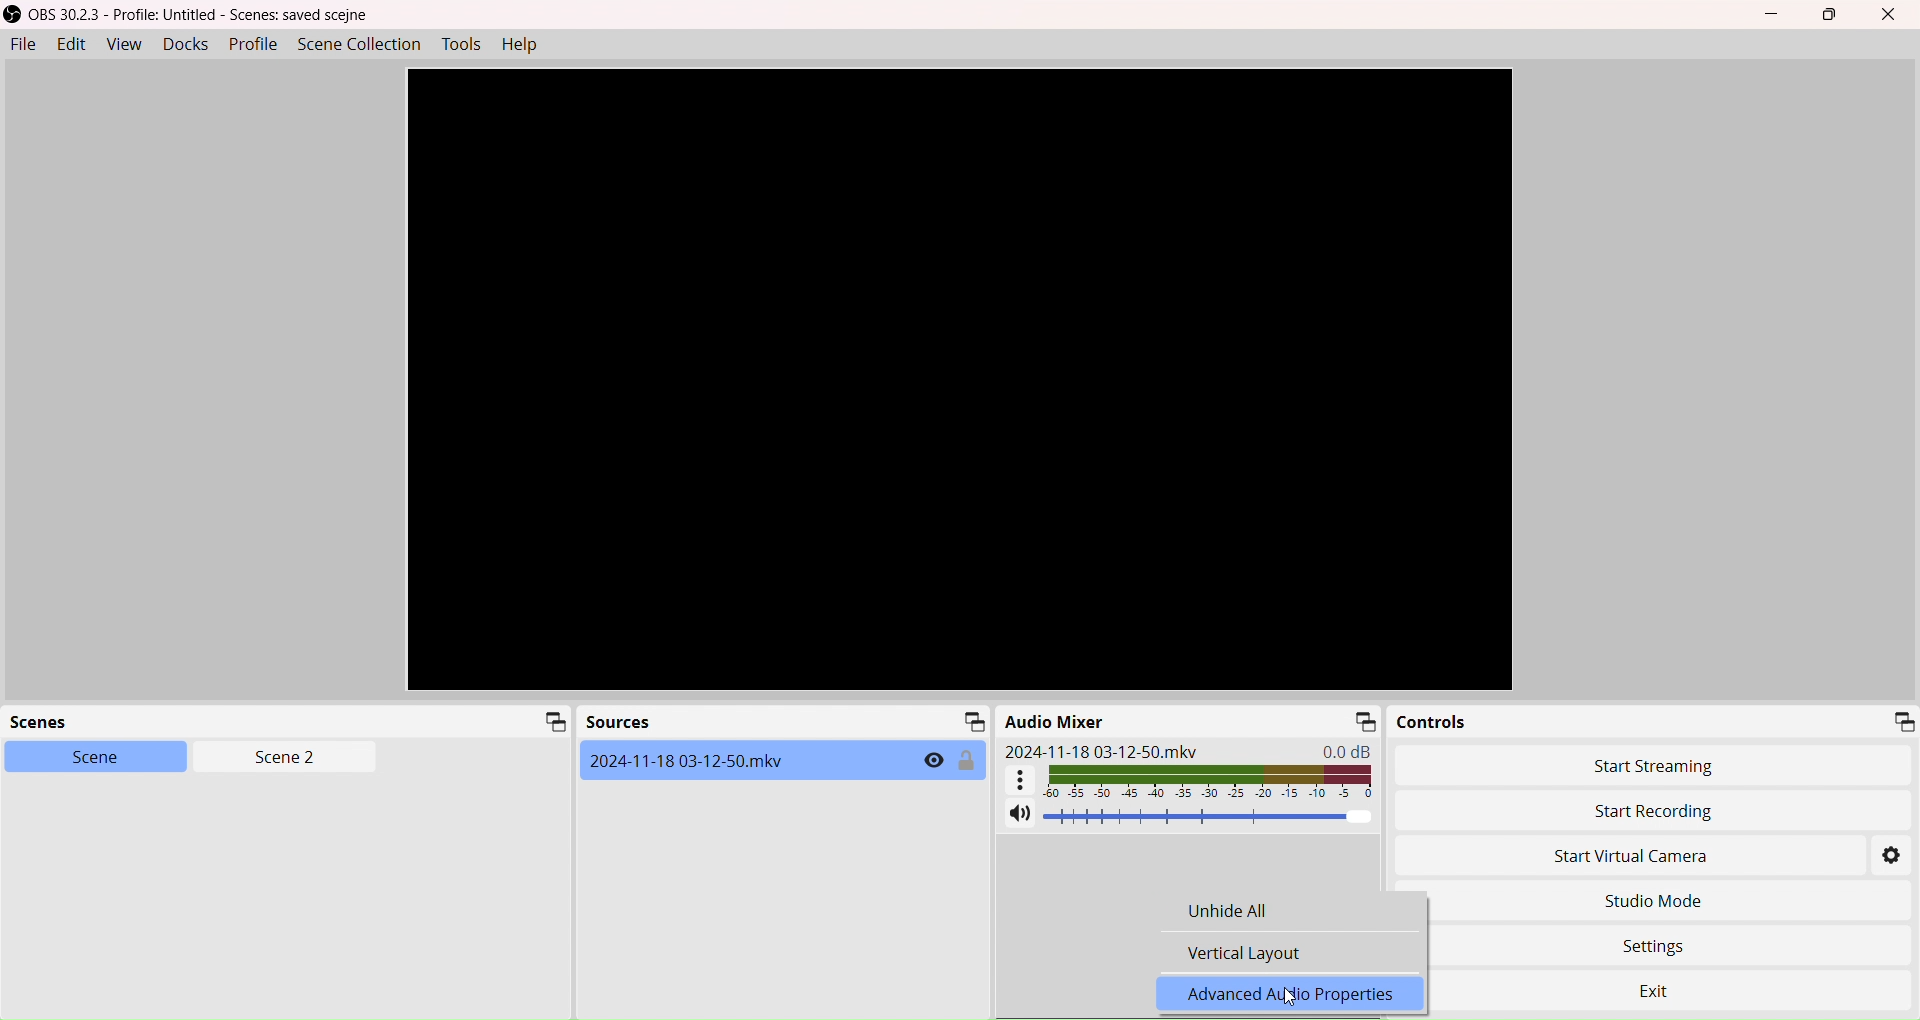 This screenshot has height=1020, width=1920. I want to click on Start Recording, so click(1584, 811).